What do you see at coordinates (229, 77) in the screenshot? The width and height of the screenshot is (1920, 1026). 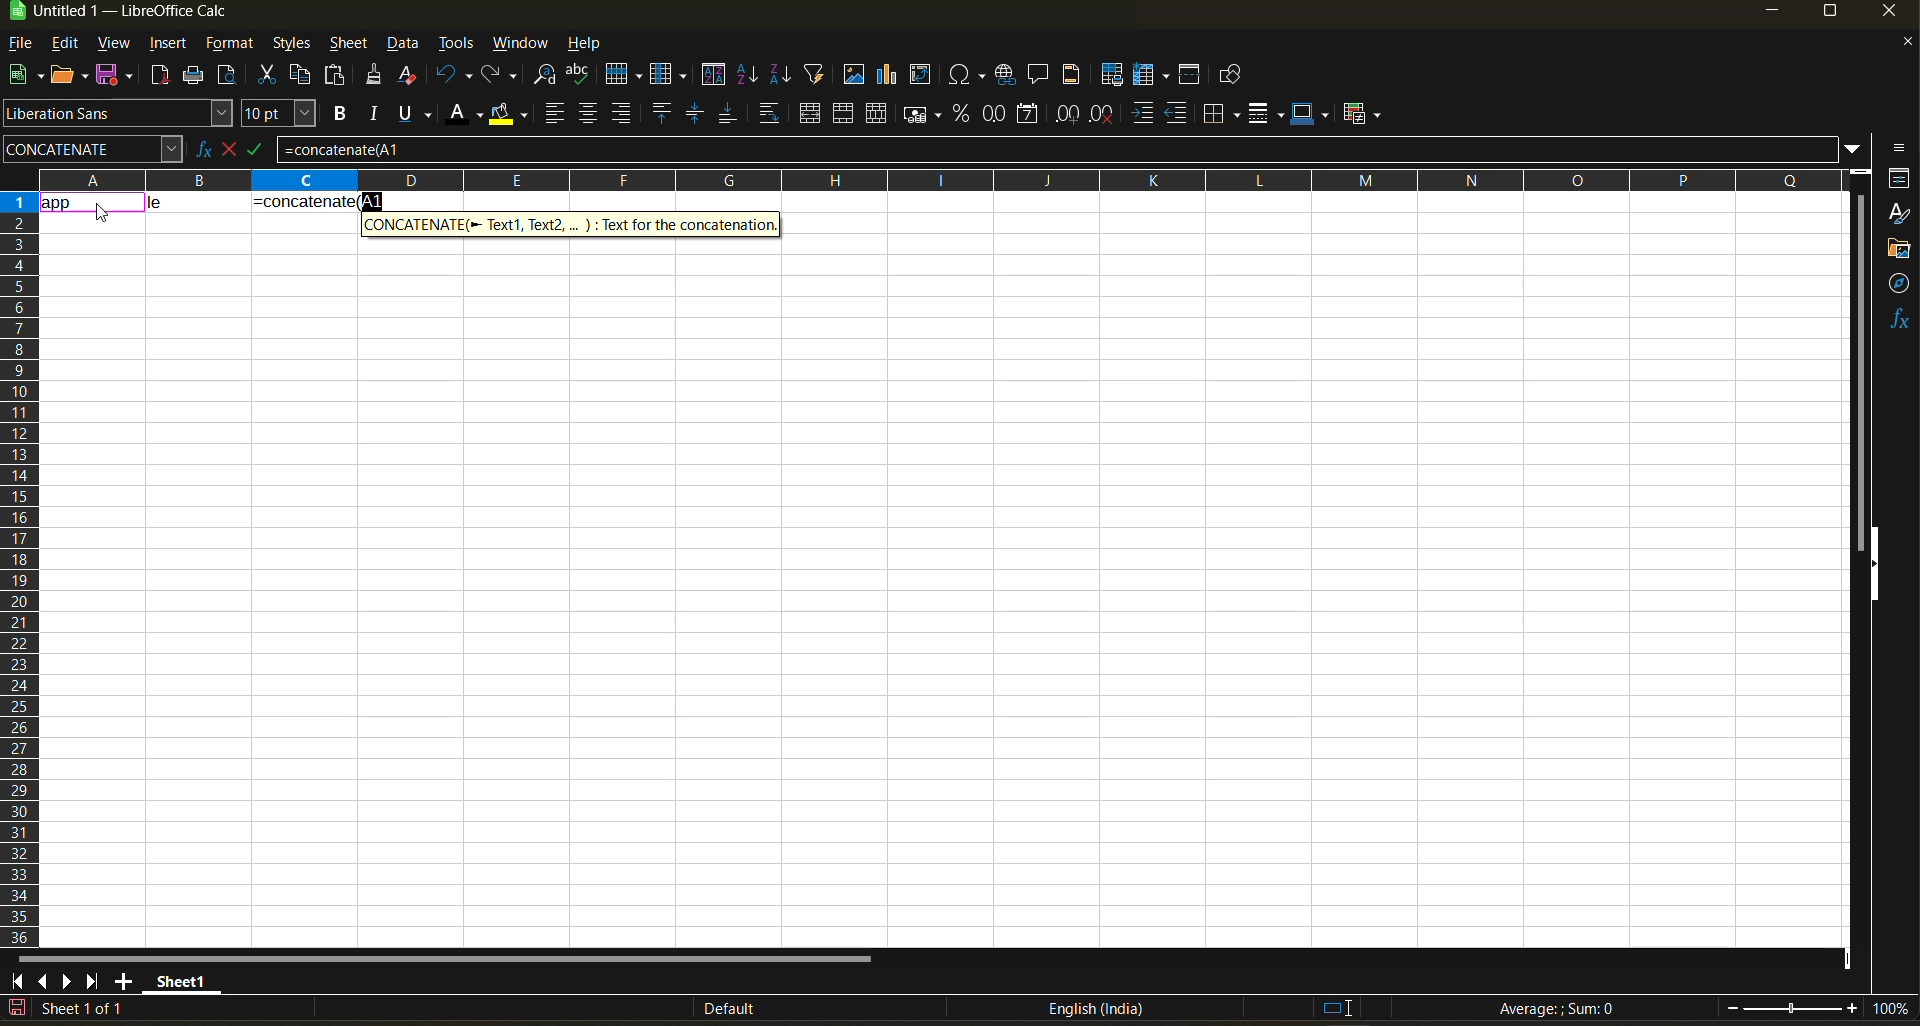 I see `toggle print preview` at bounding box center [229, 77].